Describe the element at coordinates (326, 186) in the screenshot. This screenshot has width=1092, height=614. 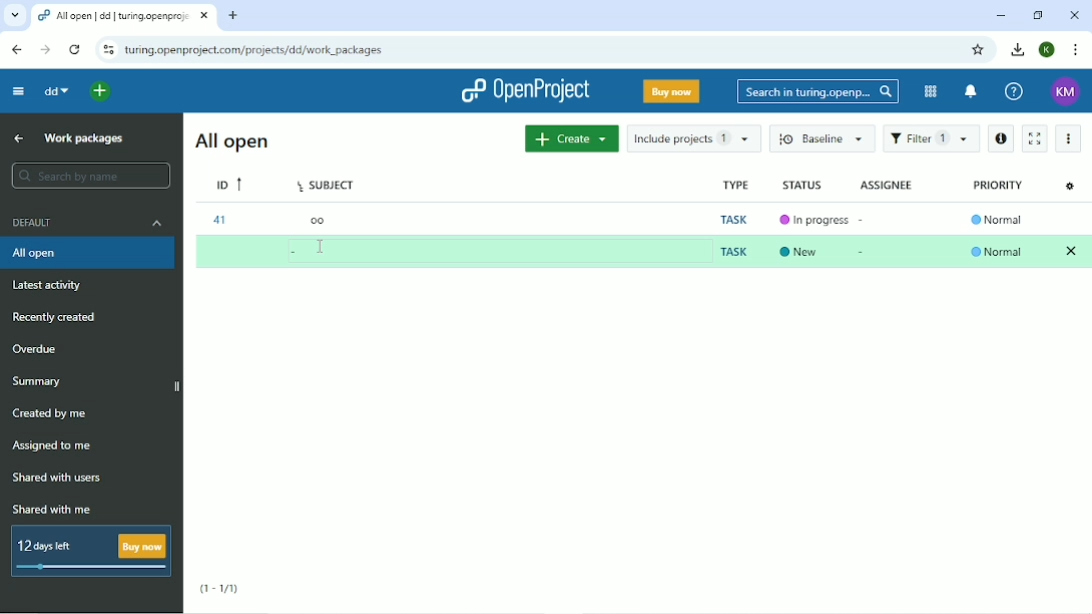
I see `Subject` at that location.